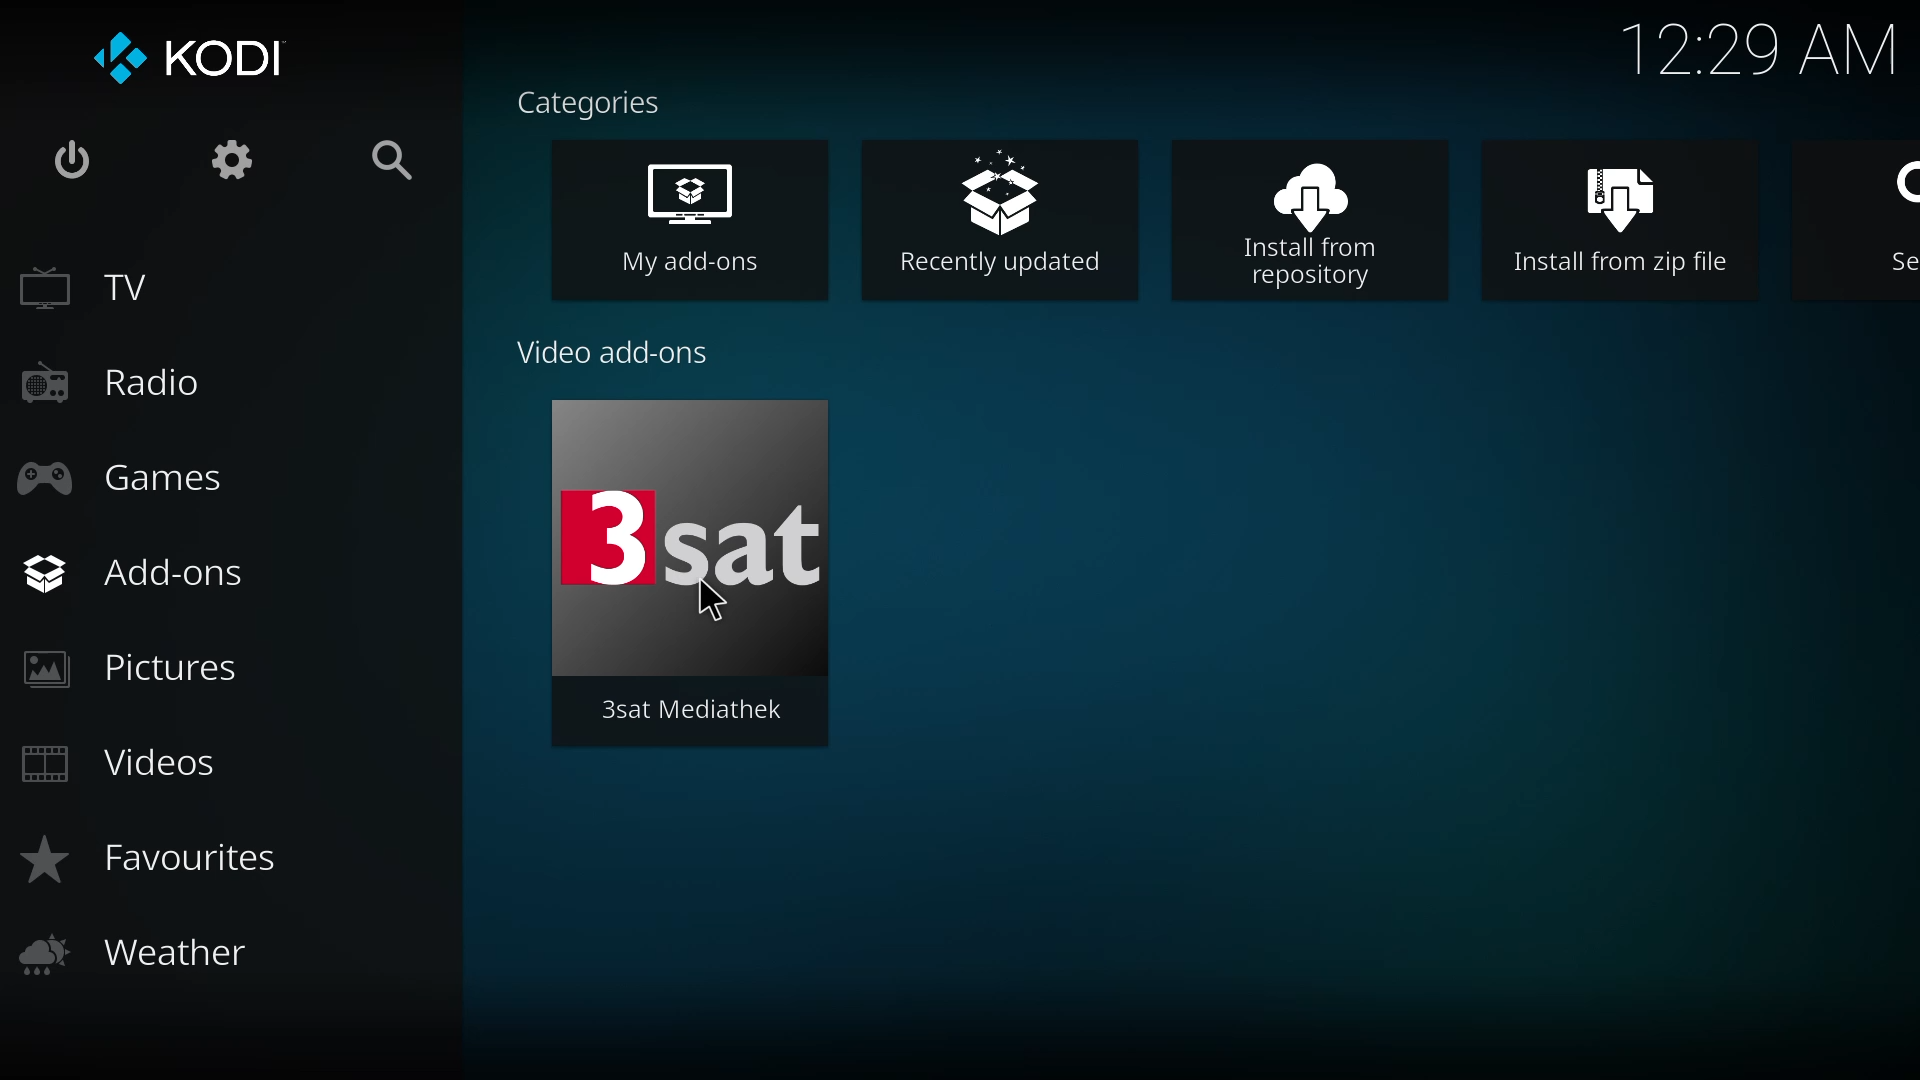  I want to click on categories, so click(590, 103).